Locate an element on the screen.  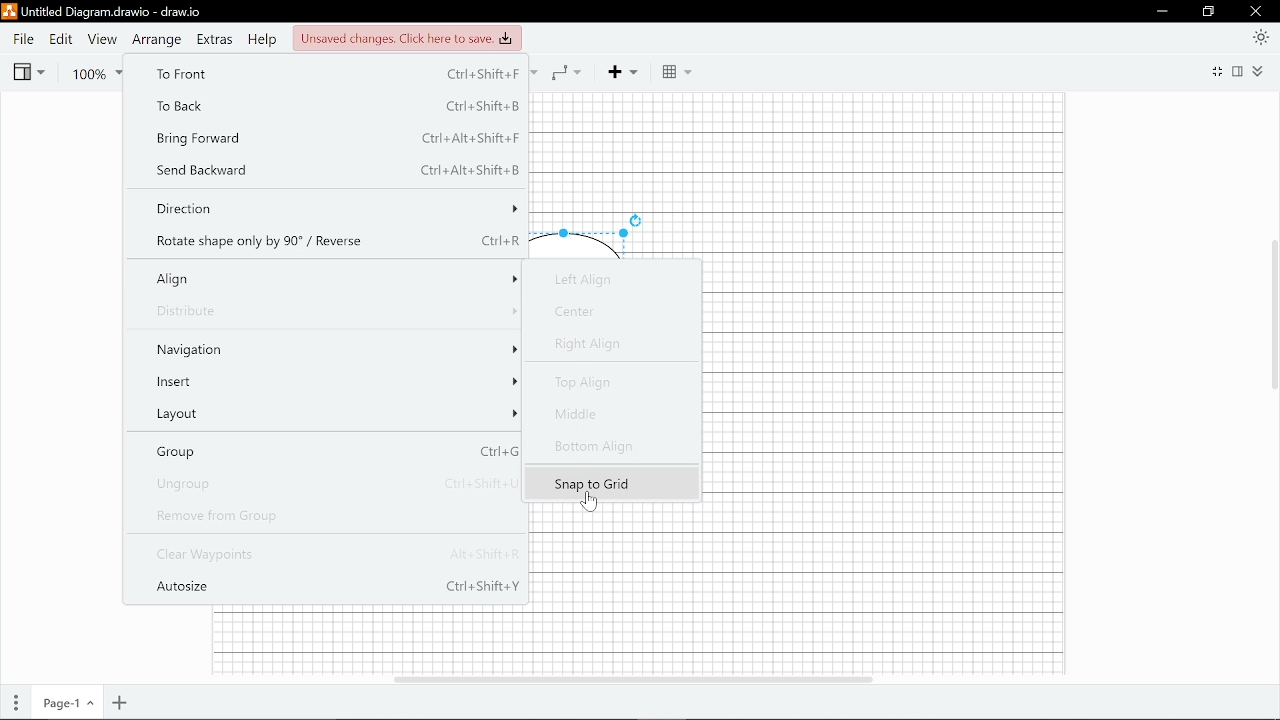
Help is located at coordinates (265, 41).